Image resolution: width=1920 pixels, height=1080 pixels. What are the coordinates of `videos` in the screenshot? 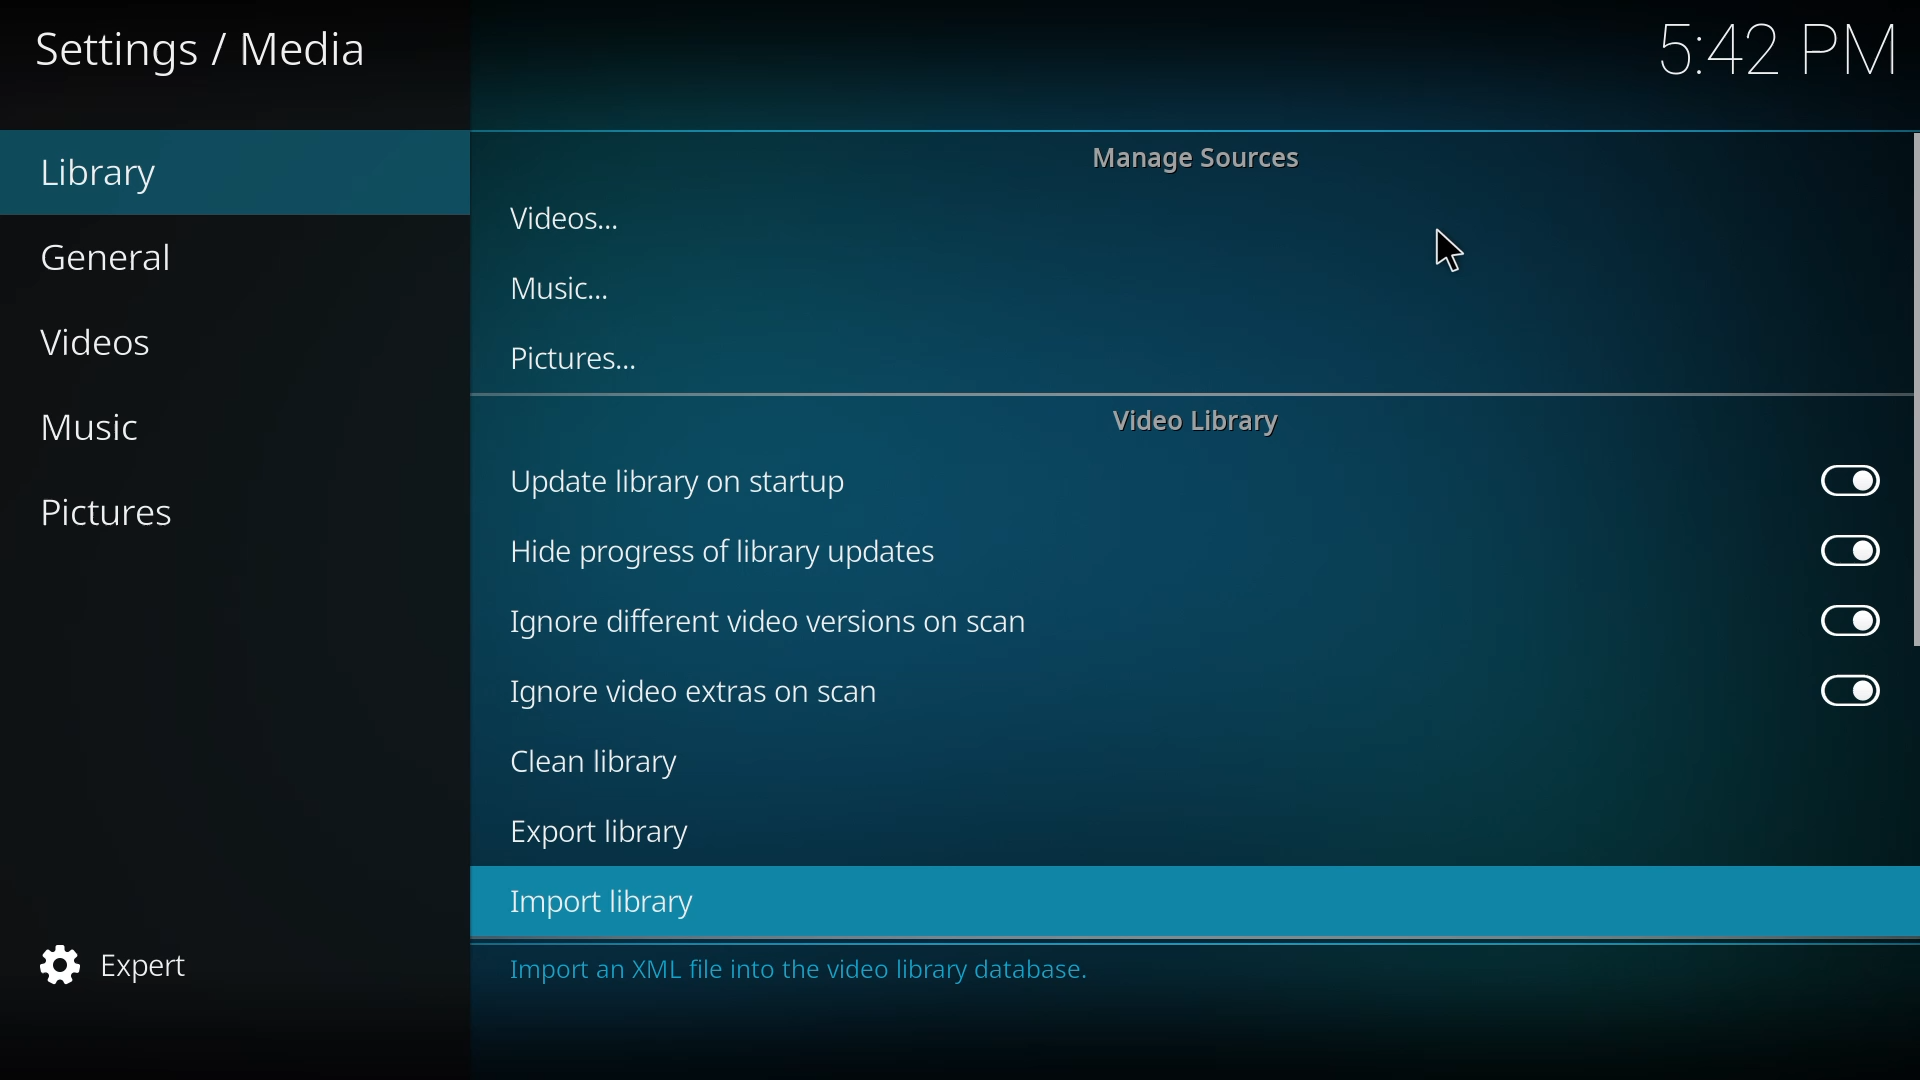 It's located at (114, 342).